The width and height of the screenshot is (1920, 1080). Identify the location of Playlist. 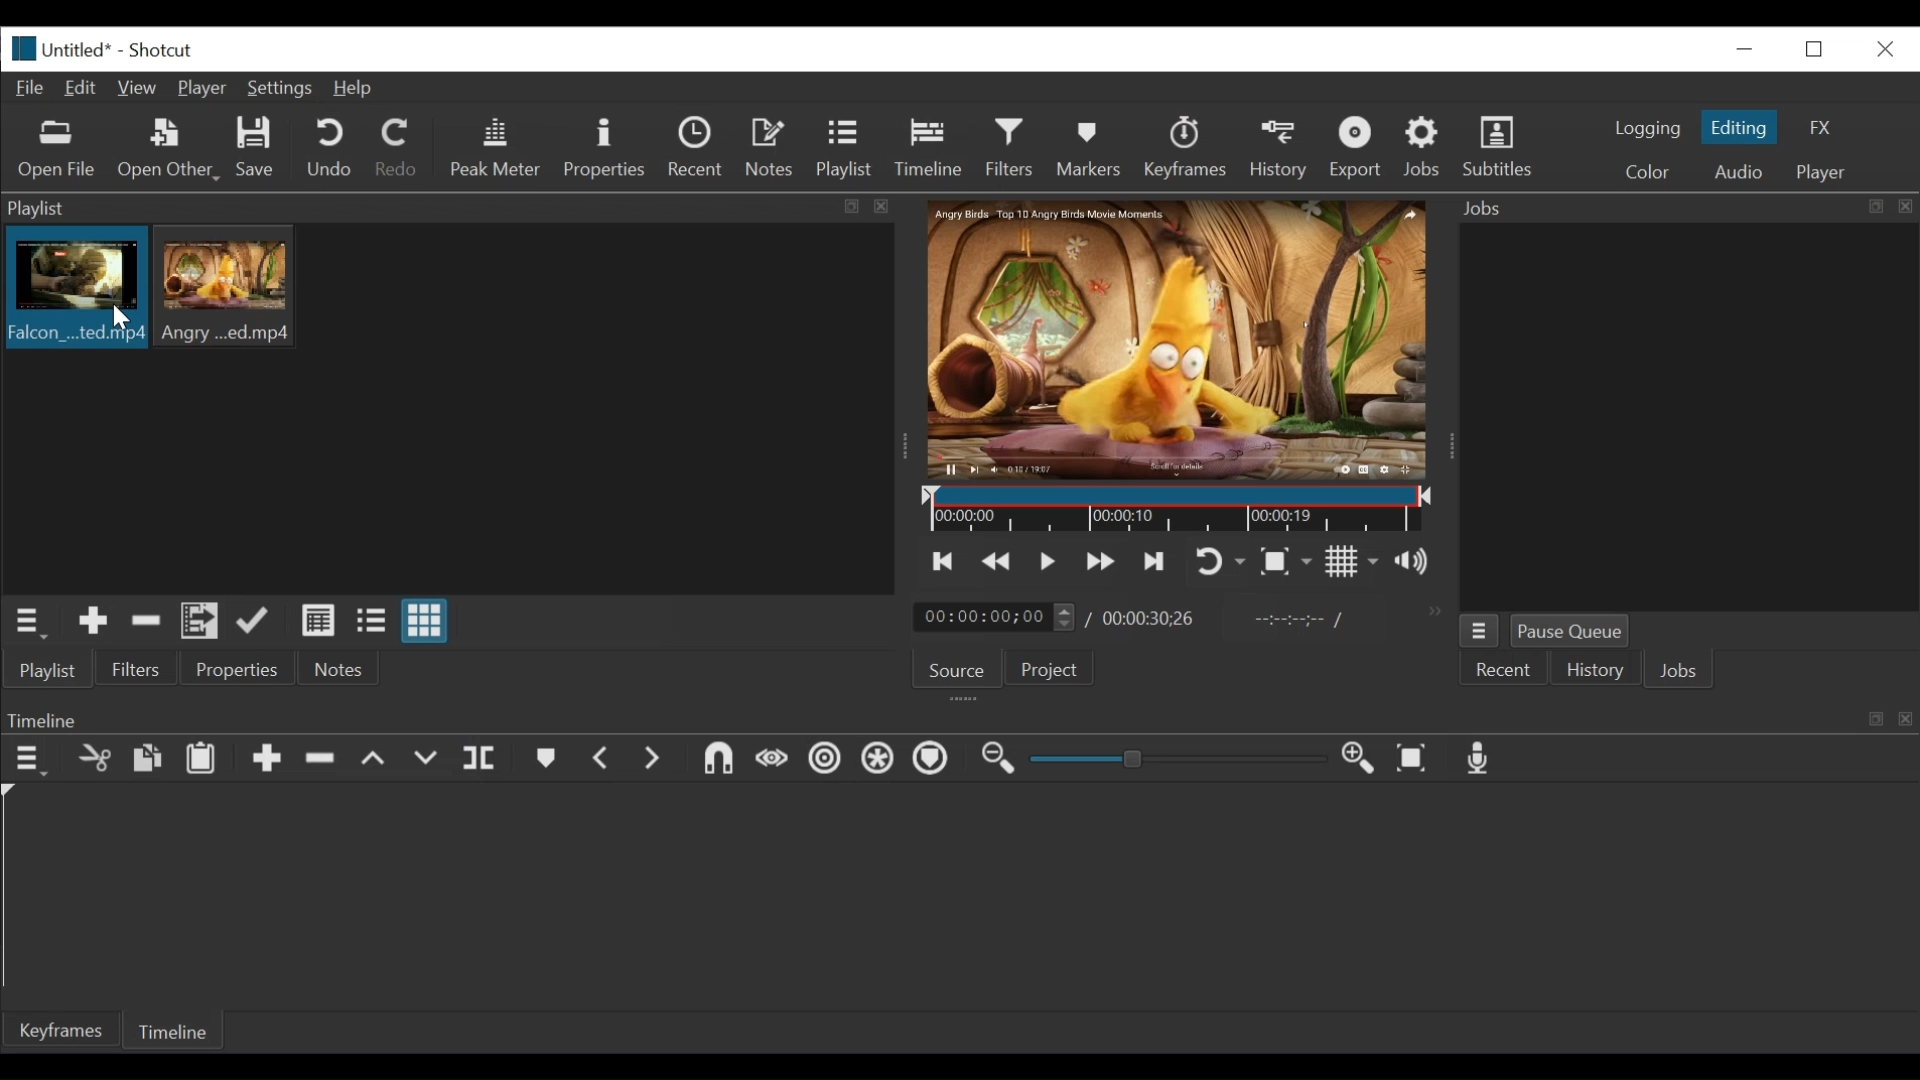
(845, 150).